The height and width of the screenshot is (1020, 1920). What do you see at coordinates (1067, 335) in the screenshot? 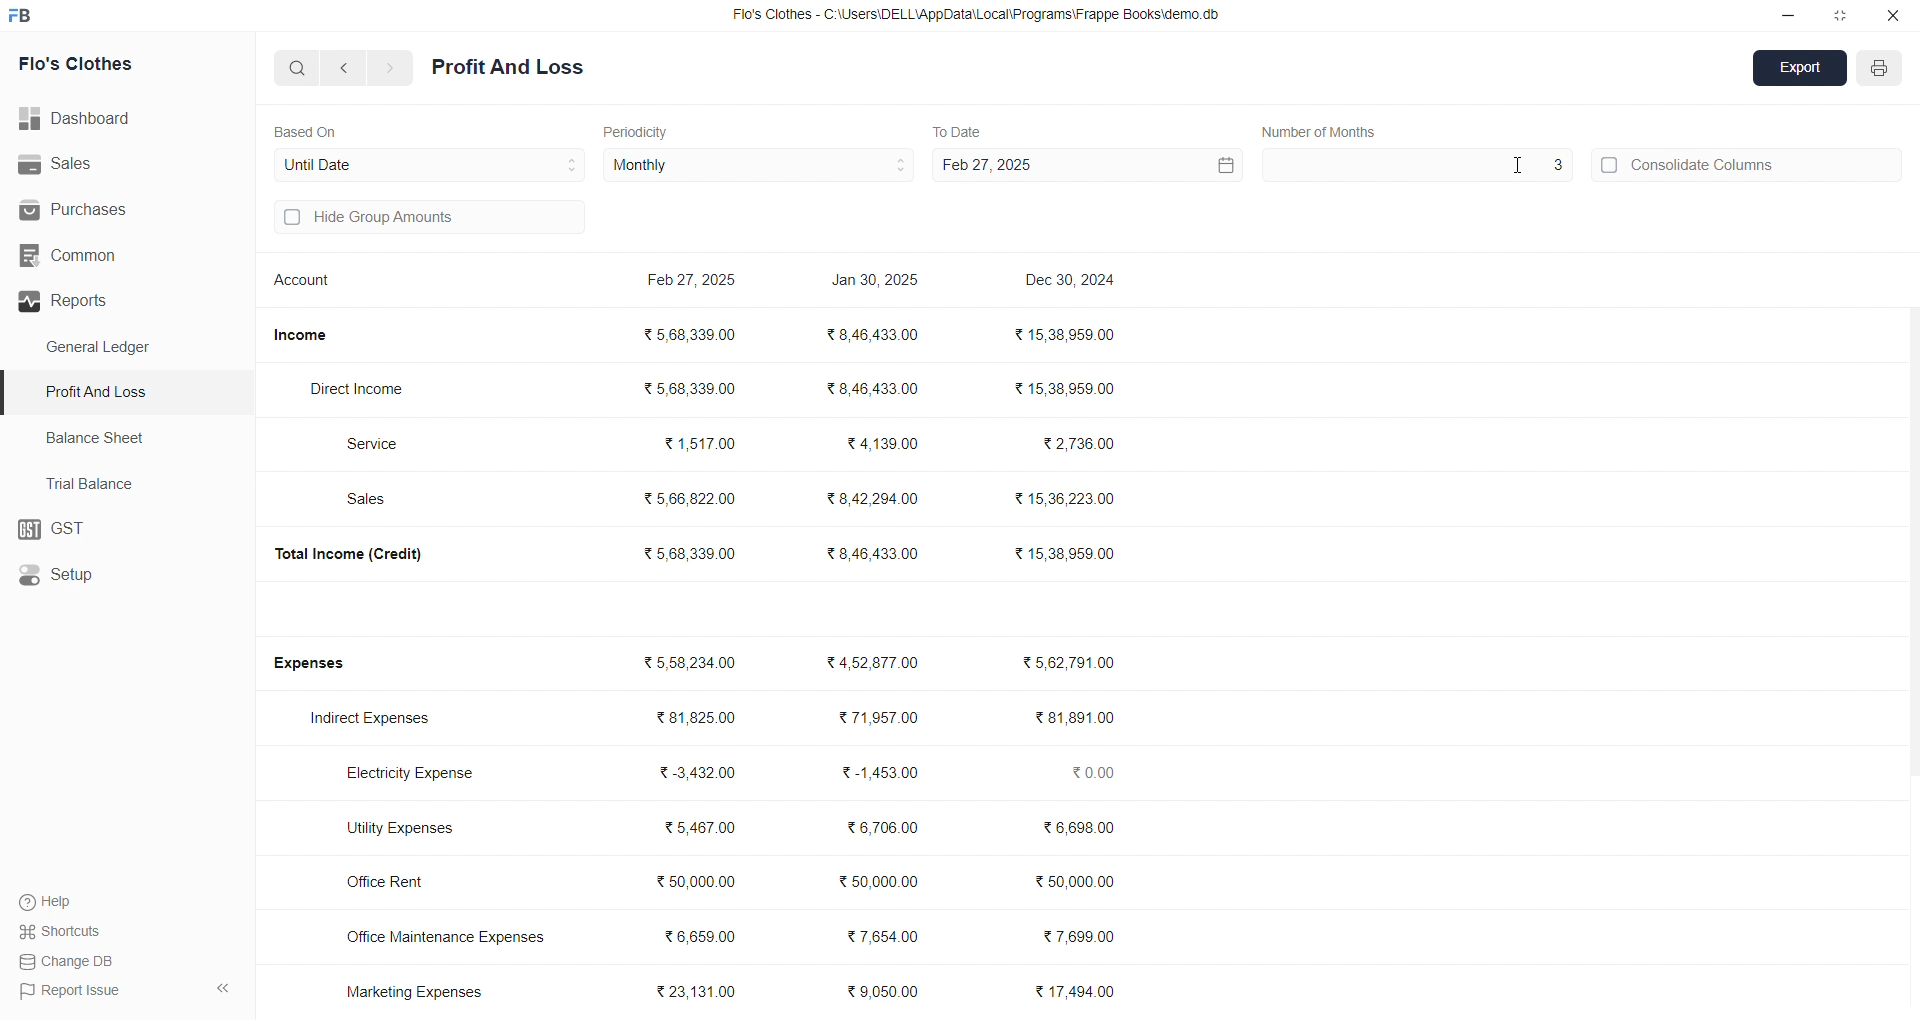
I see `₹15,38,959.00` at bounding box center [1067, 335].